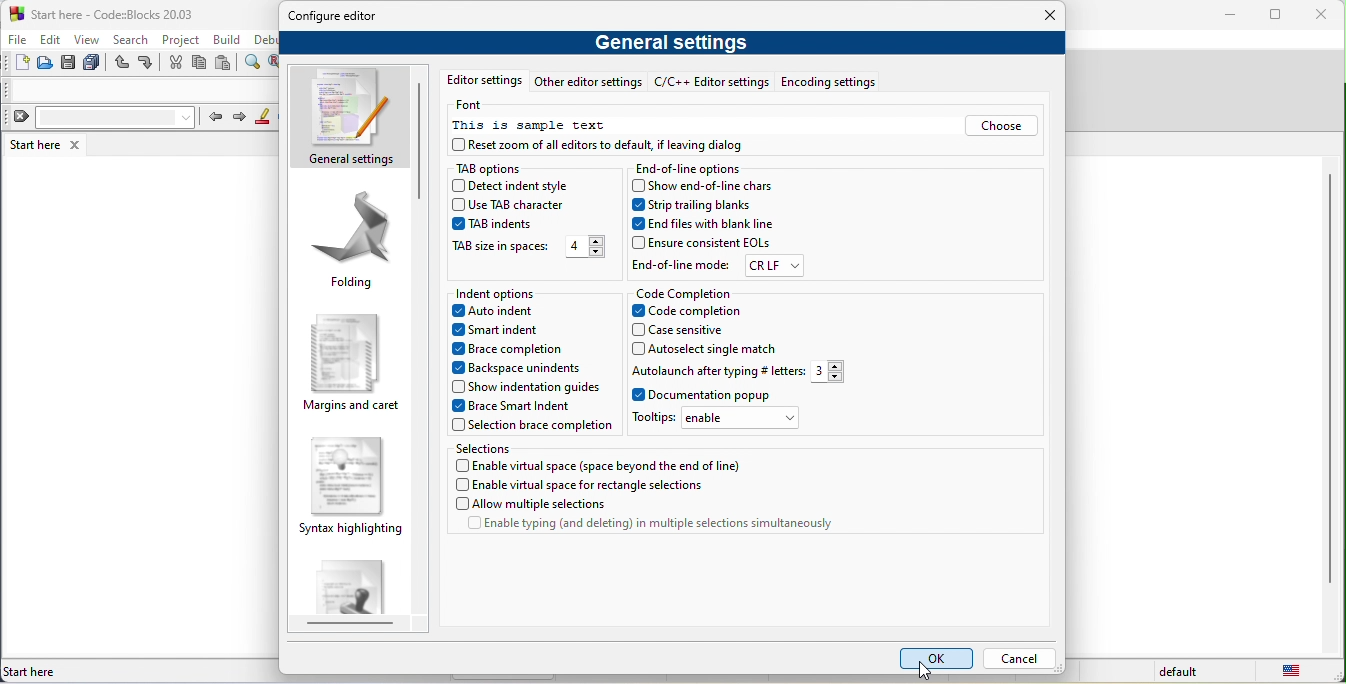  Describe the element at coordinates (604, 145) in the screenshot. I see `reset zoom of all editors to default if leaving dialog` at that location.